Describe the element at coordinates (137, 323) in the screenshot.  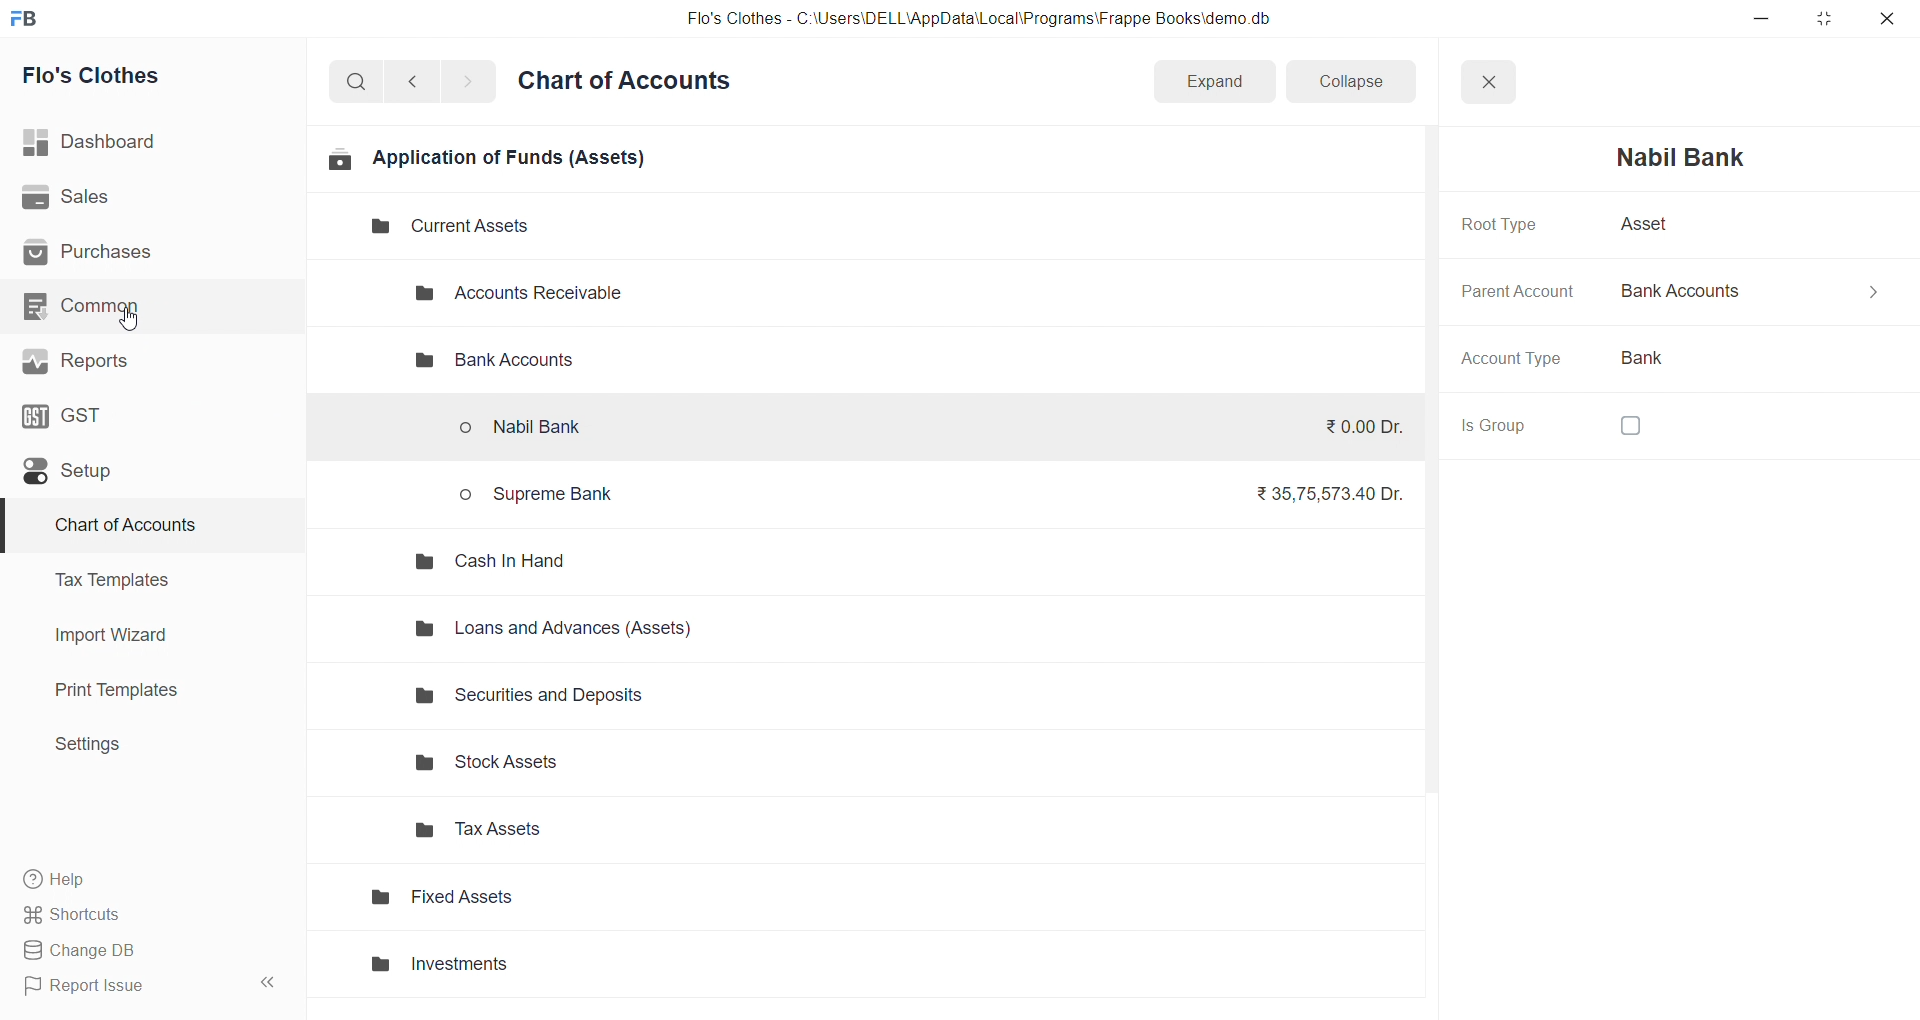
I see `cursor` at that location.